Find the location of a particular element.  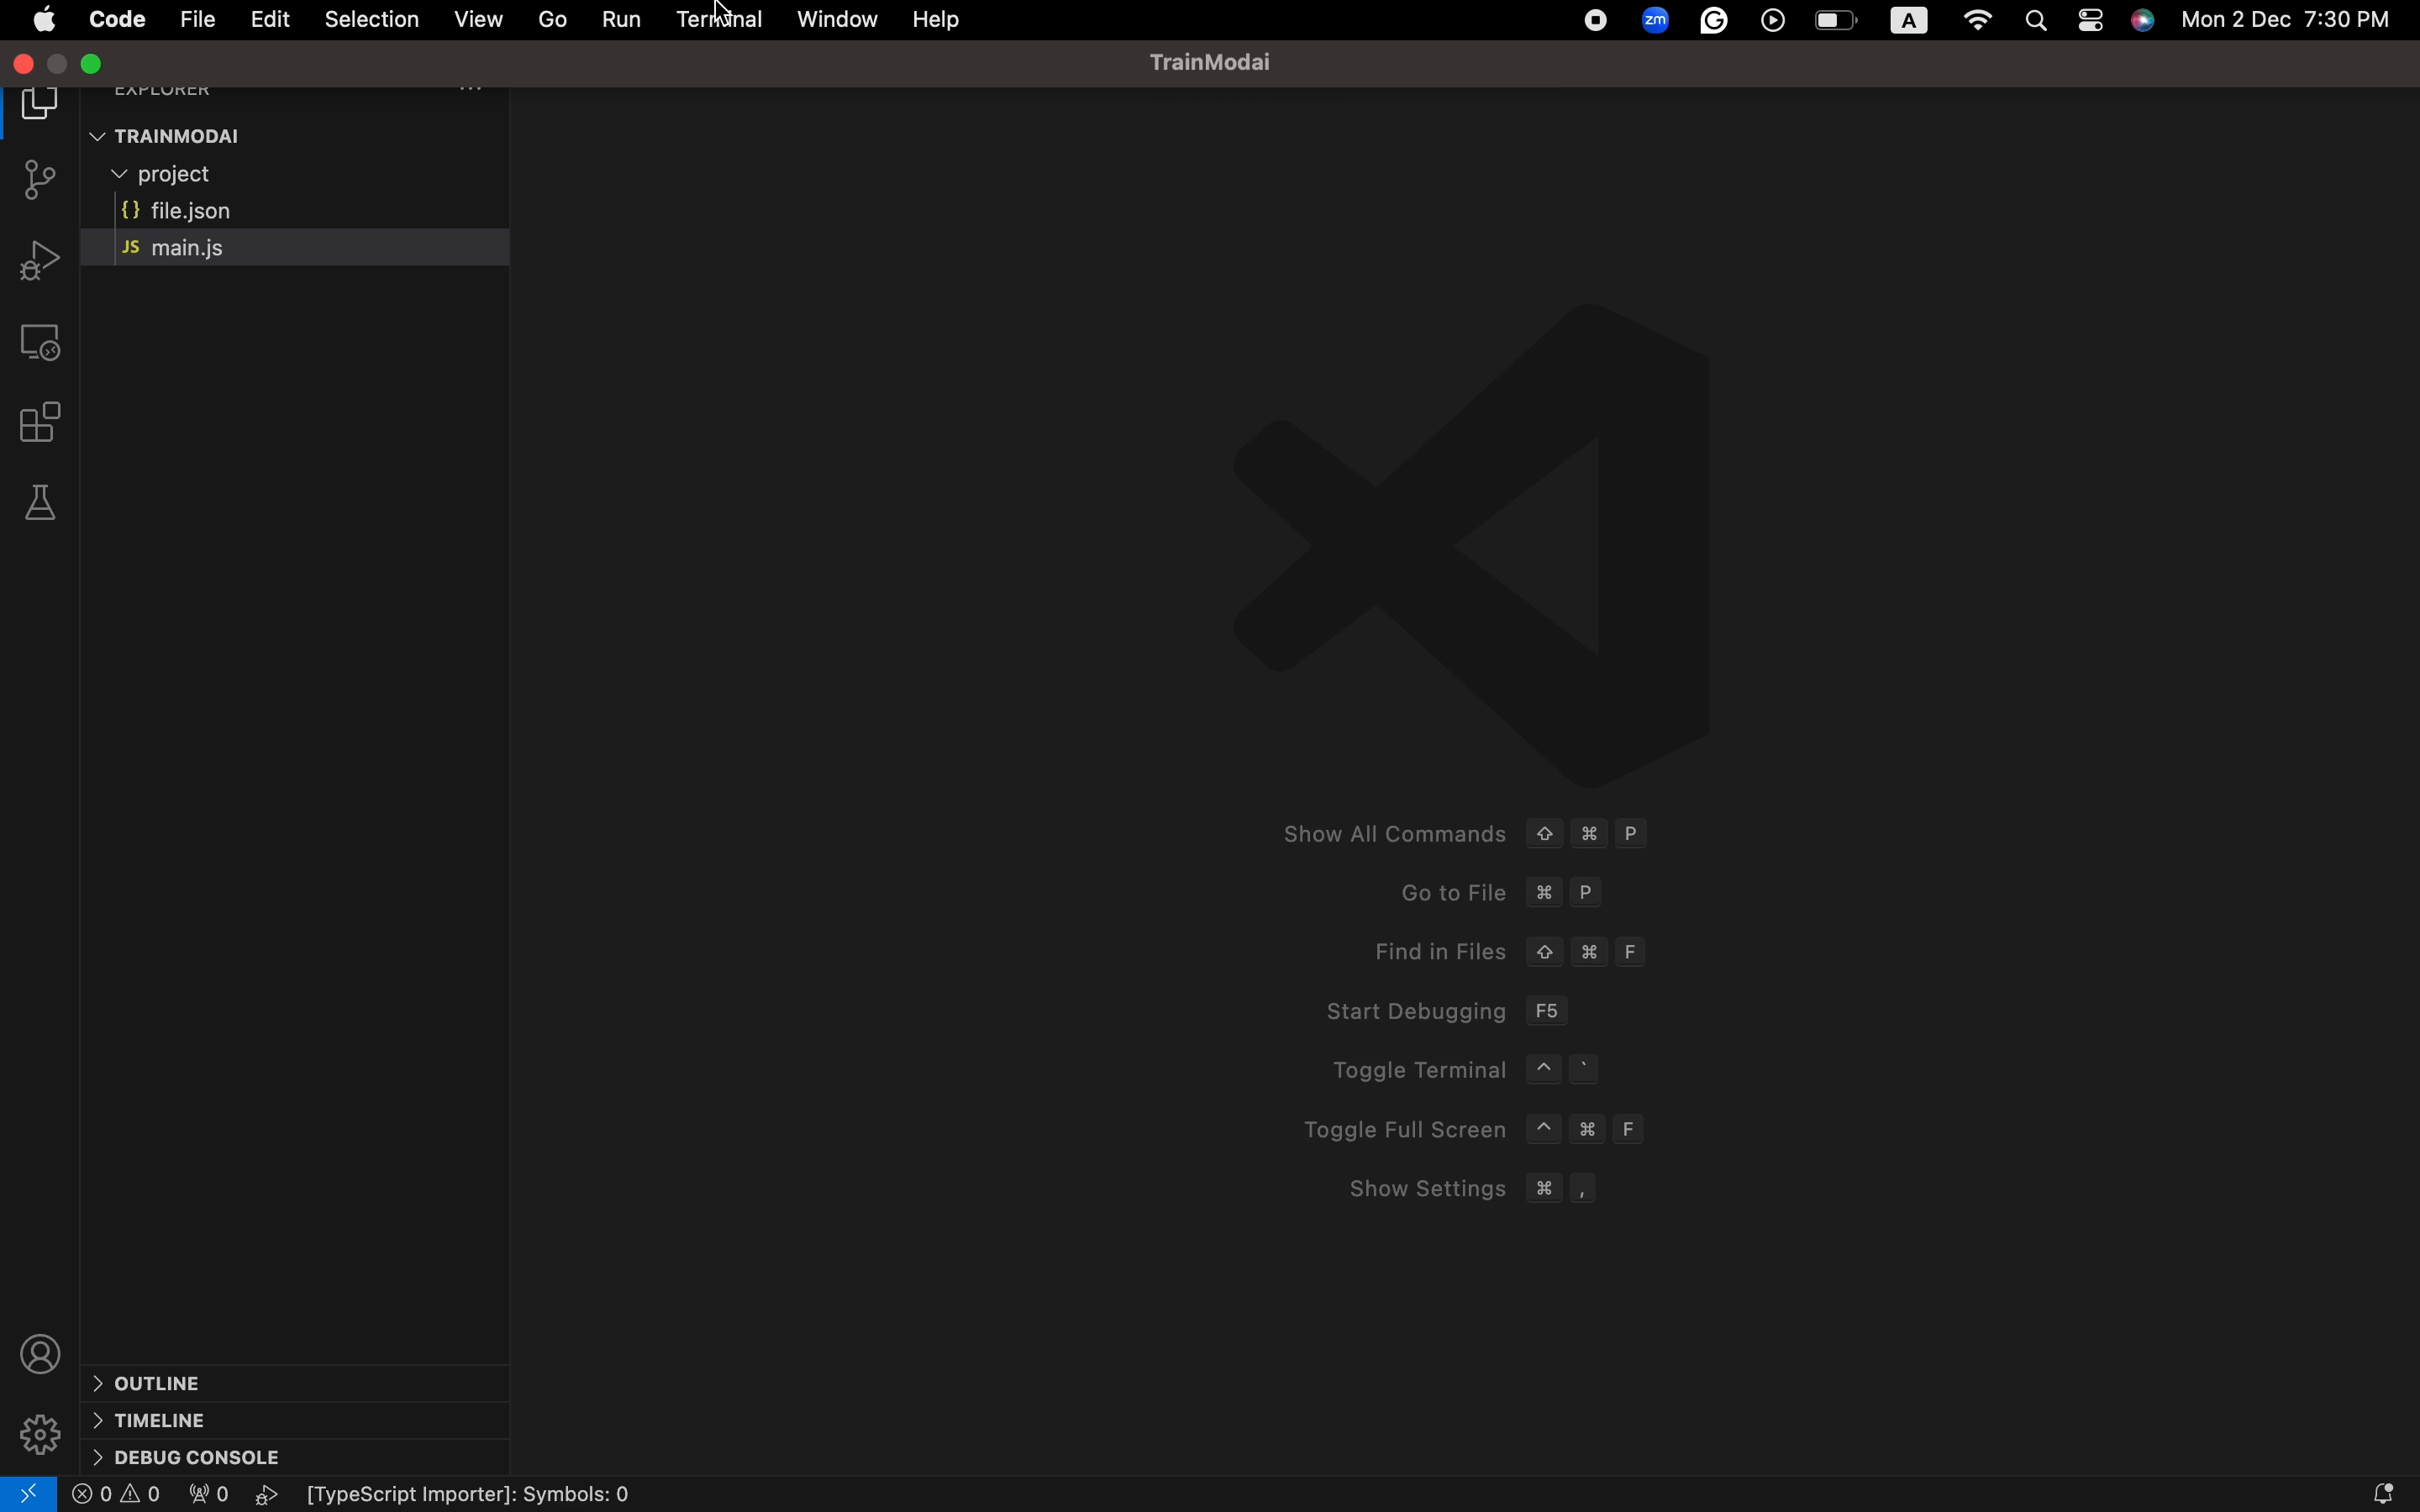

Show All Commands © # P
Goto File ¥# P
Find in Files © 3% F
Start Debugging F56
Toggle Terminal ~ °
Toggle Full Screen ~ # F
Show Settings # , is located at coordinates (1454, 831).